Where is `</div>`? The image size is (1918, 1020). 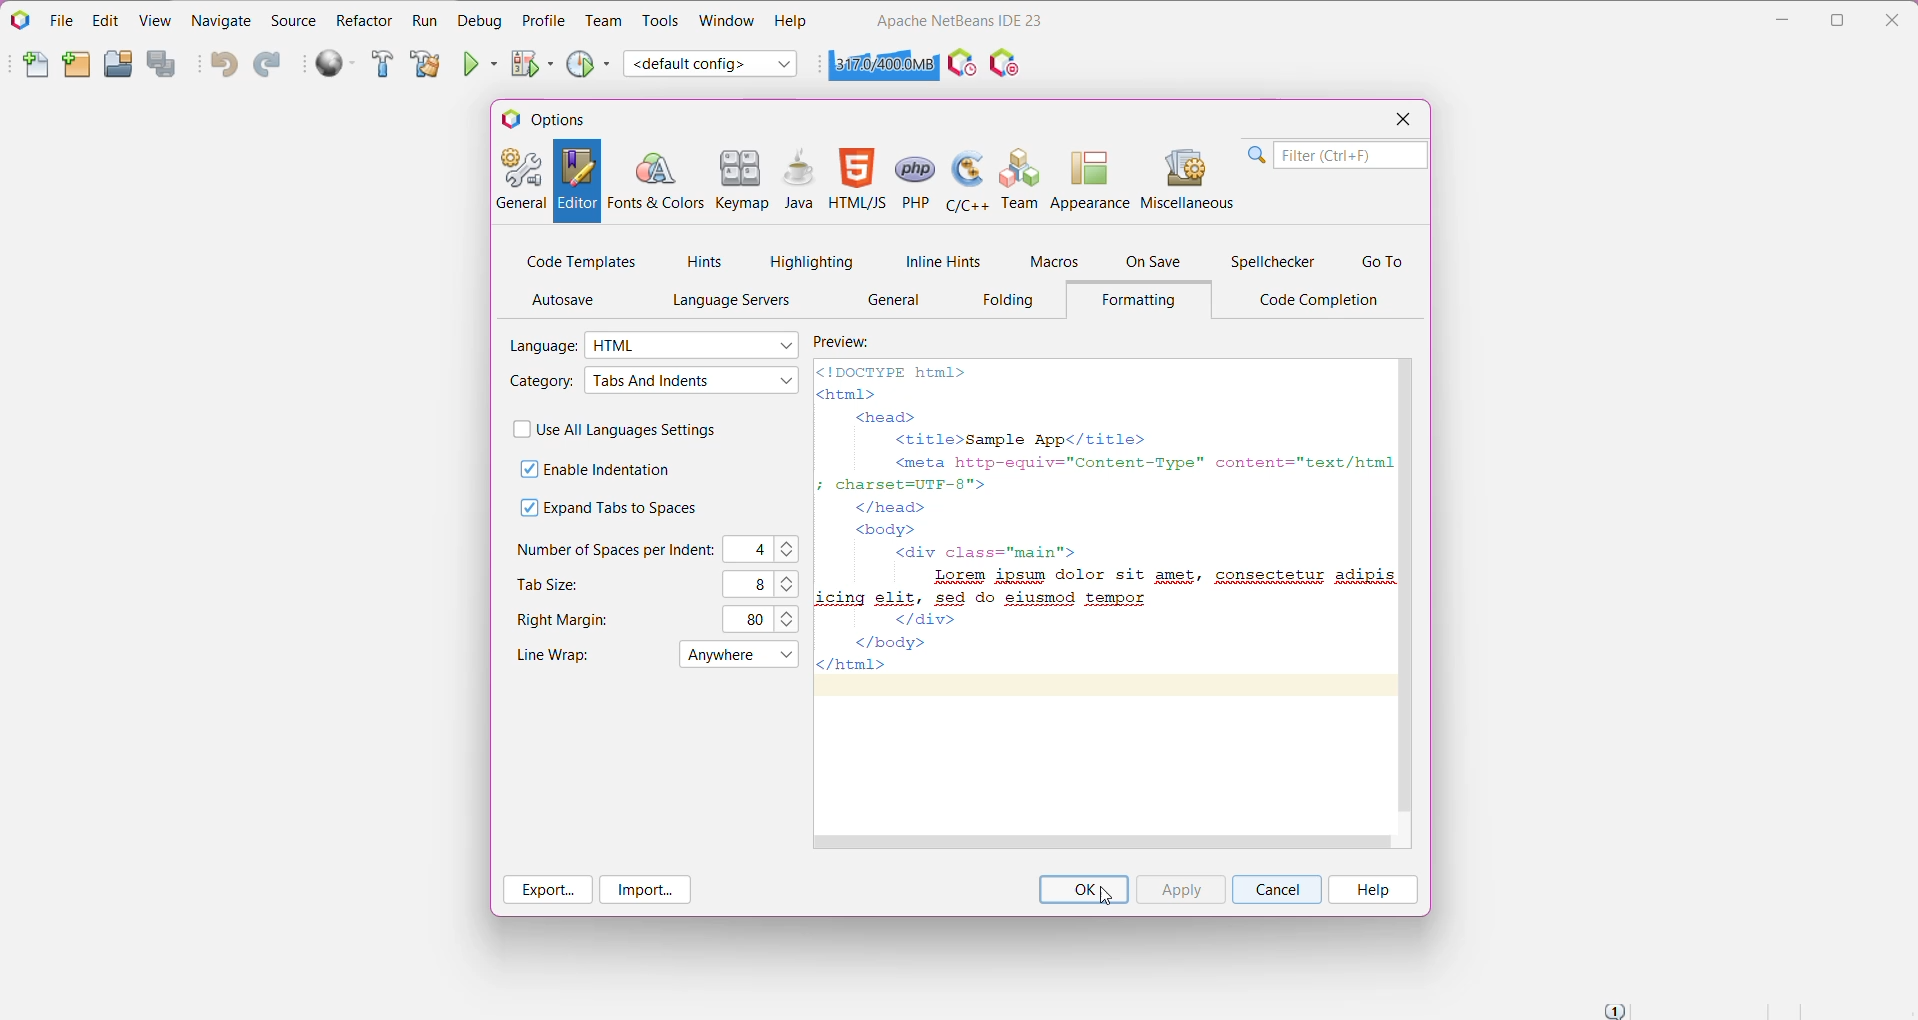
</div> is located at coordinates (929, 618).